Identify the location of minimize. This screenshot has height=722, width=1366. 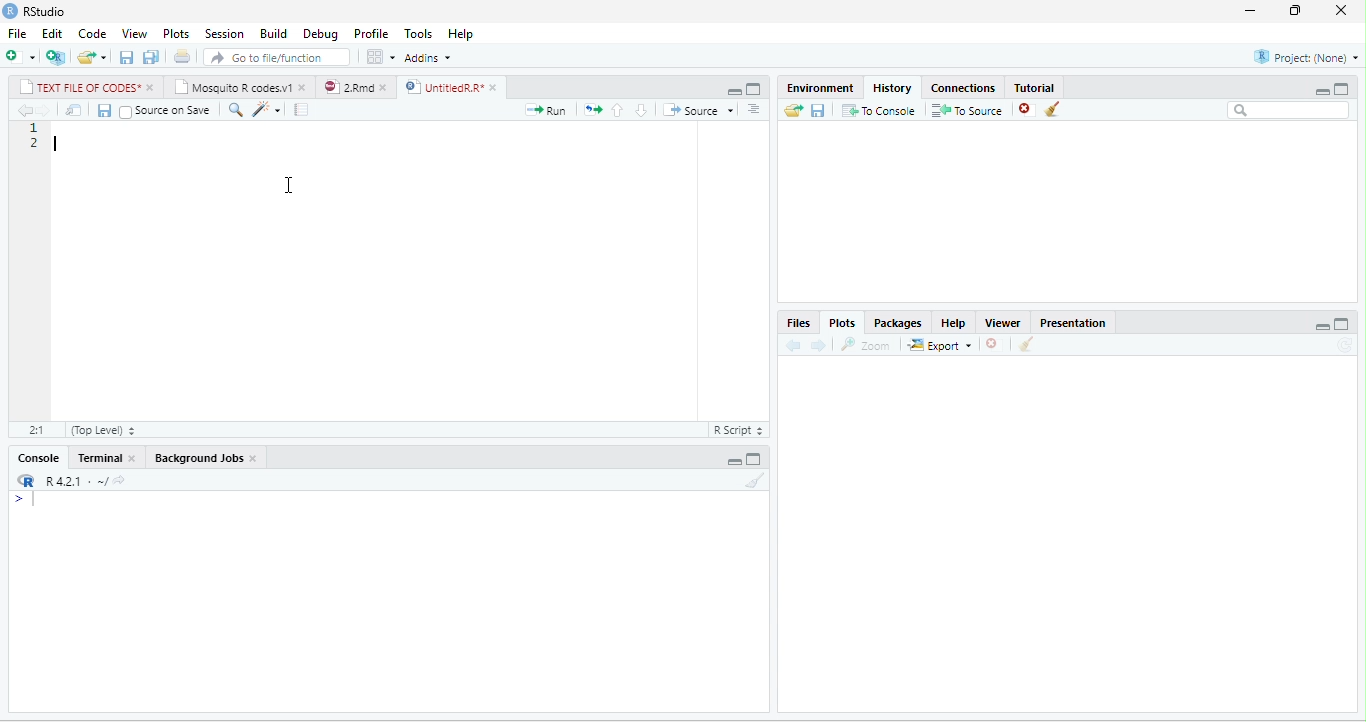
(1322, 326).